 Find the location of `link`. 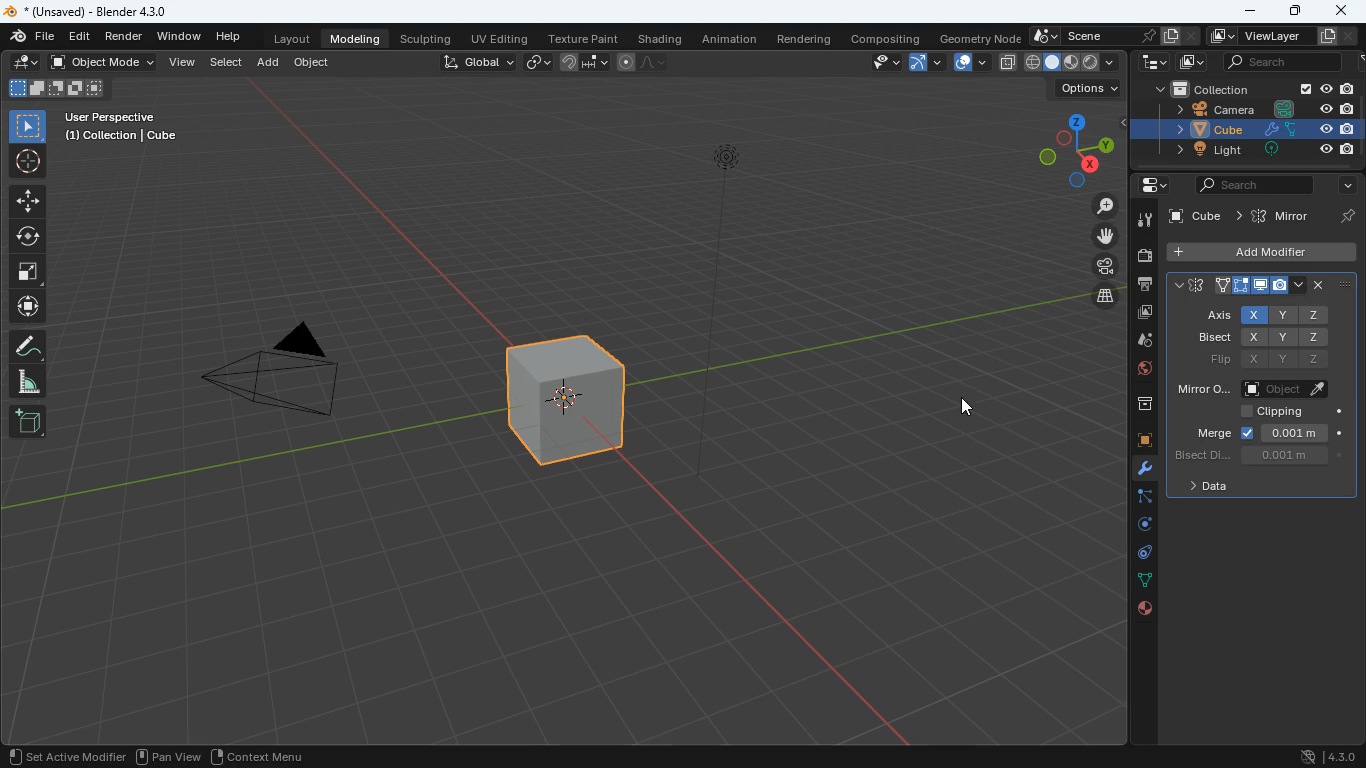

link is located at coordinates (536, 63).